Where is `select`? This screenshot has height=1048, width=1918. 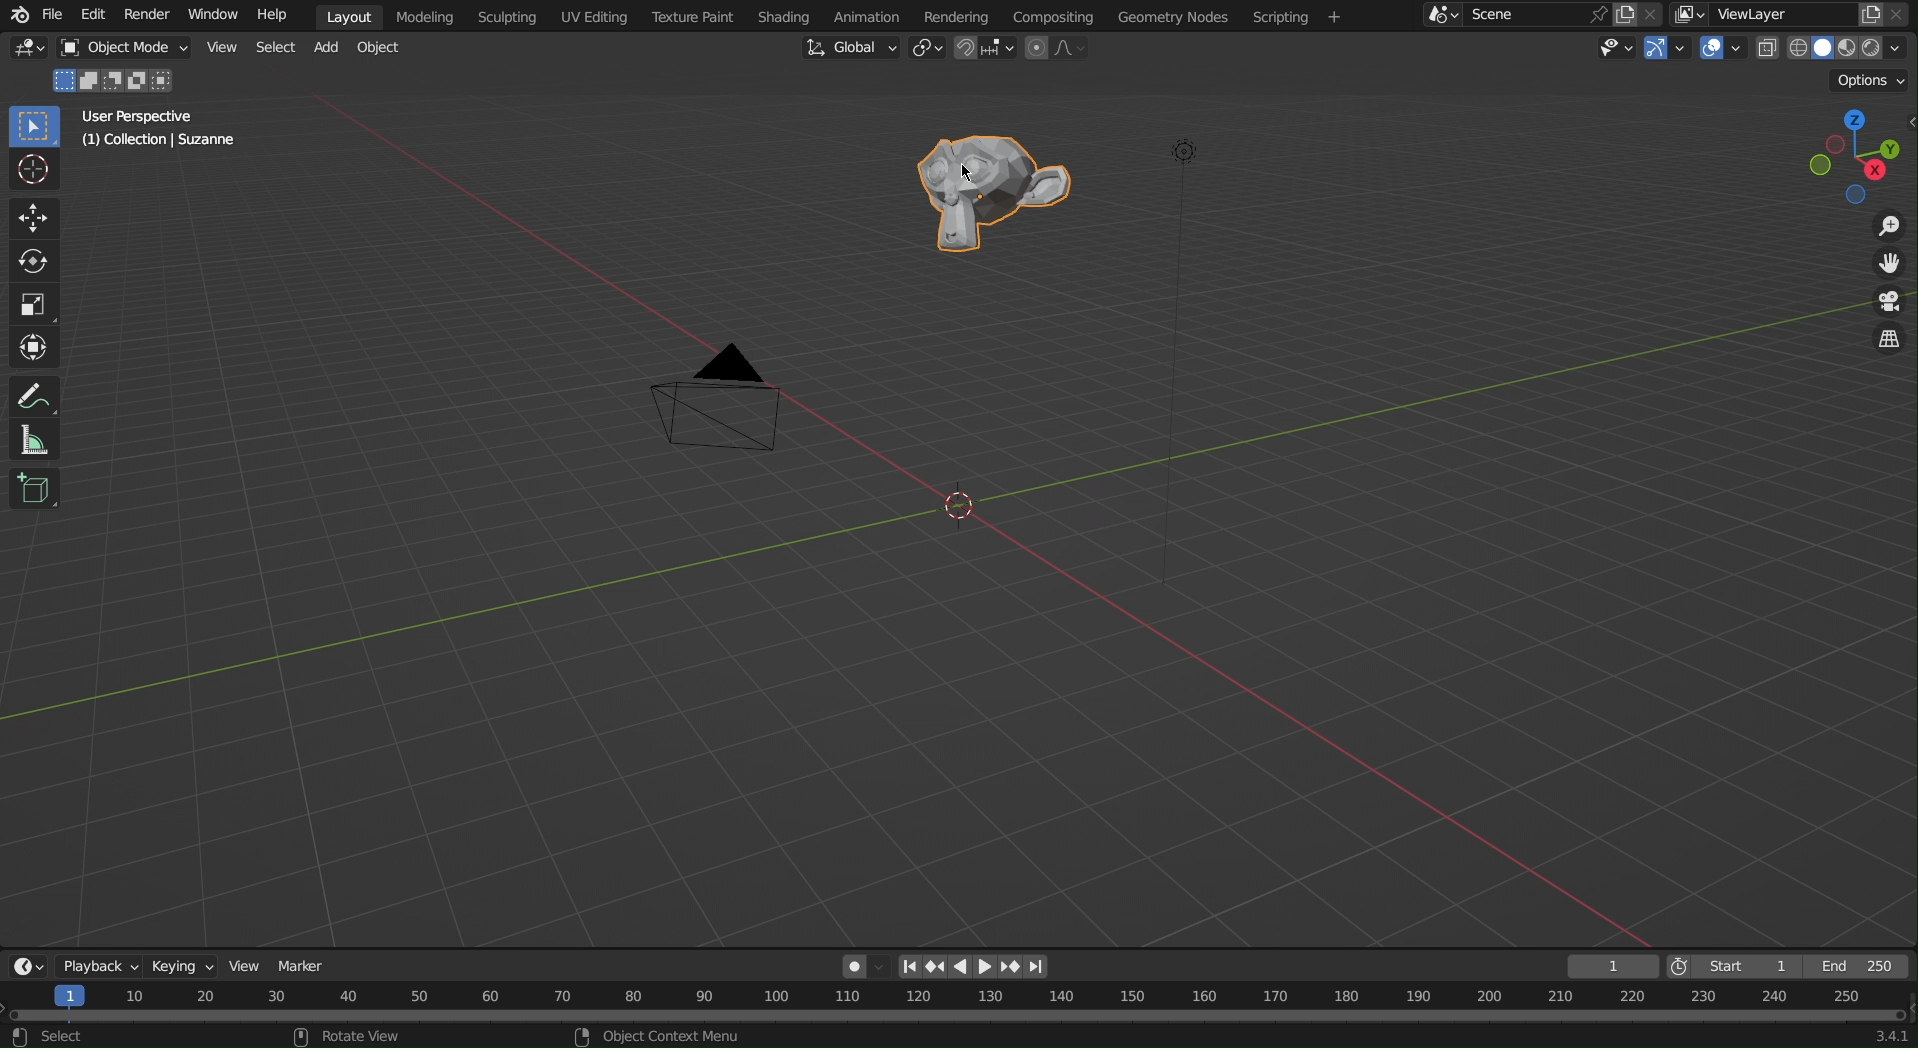
select is located at coordinates (65, 1036).